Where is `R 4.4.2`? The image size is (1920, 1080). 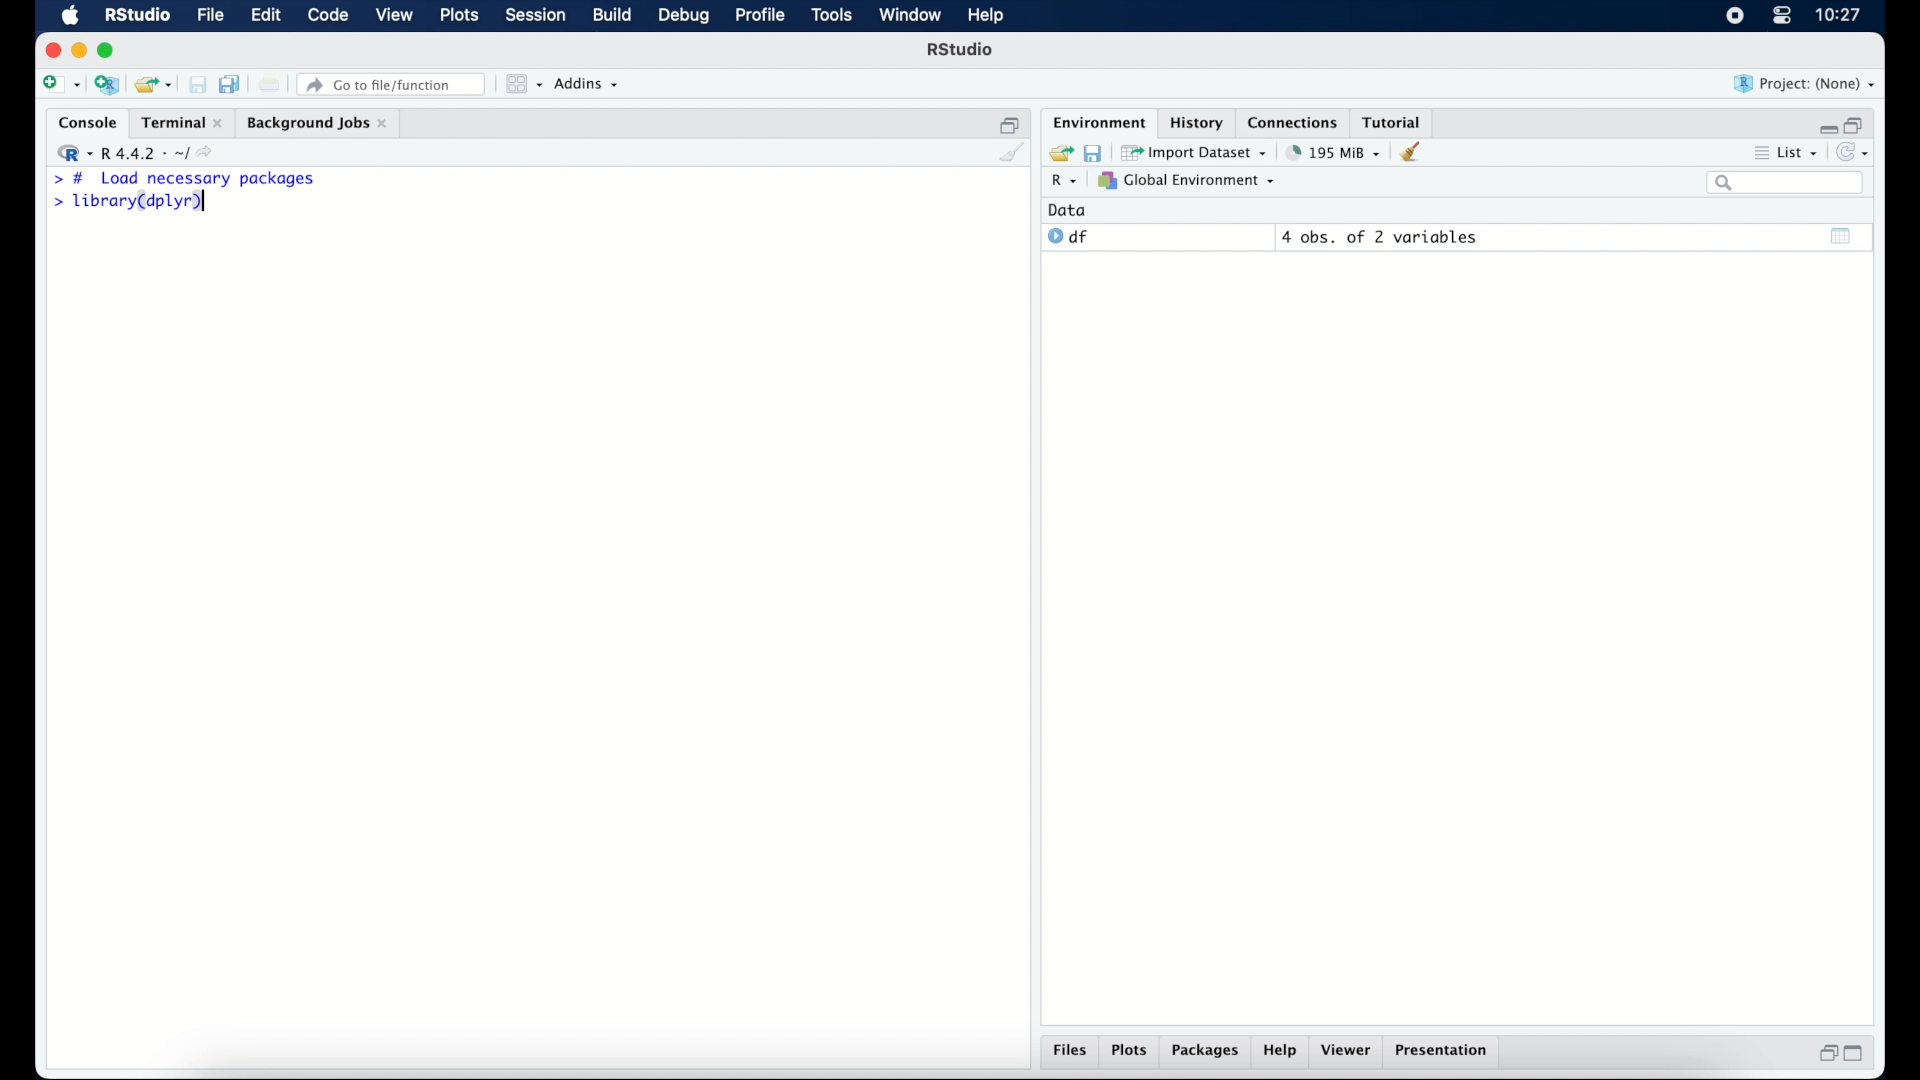 R 4.4.2 is located at coordinates (140, 154).